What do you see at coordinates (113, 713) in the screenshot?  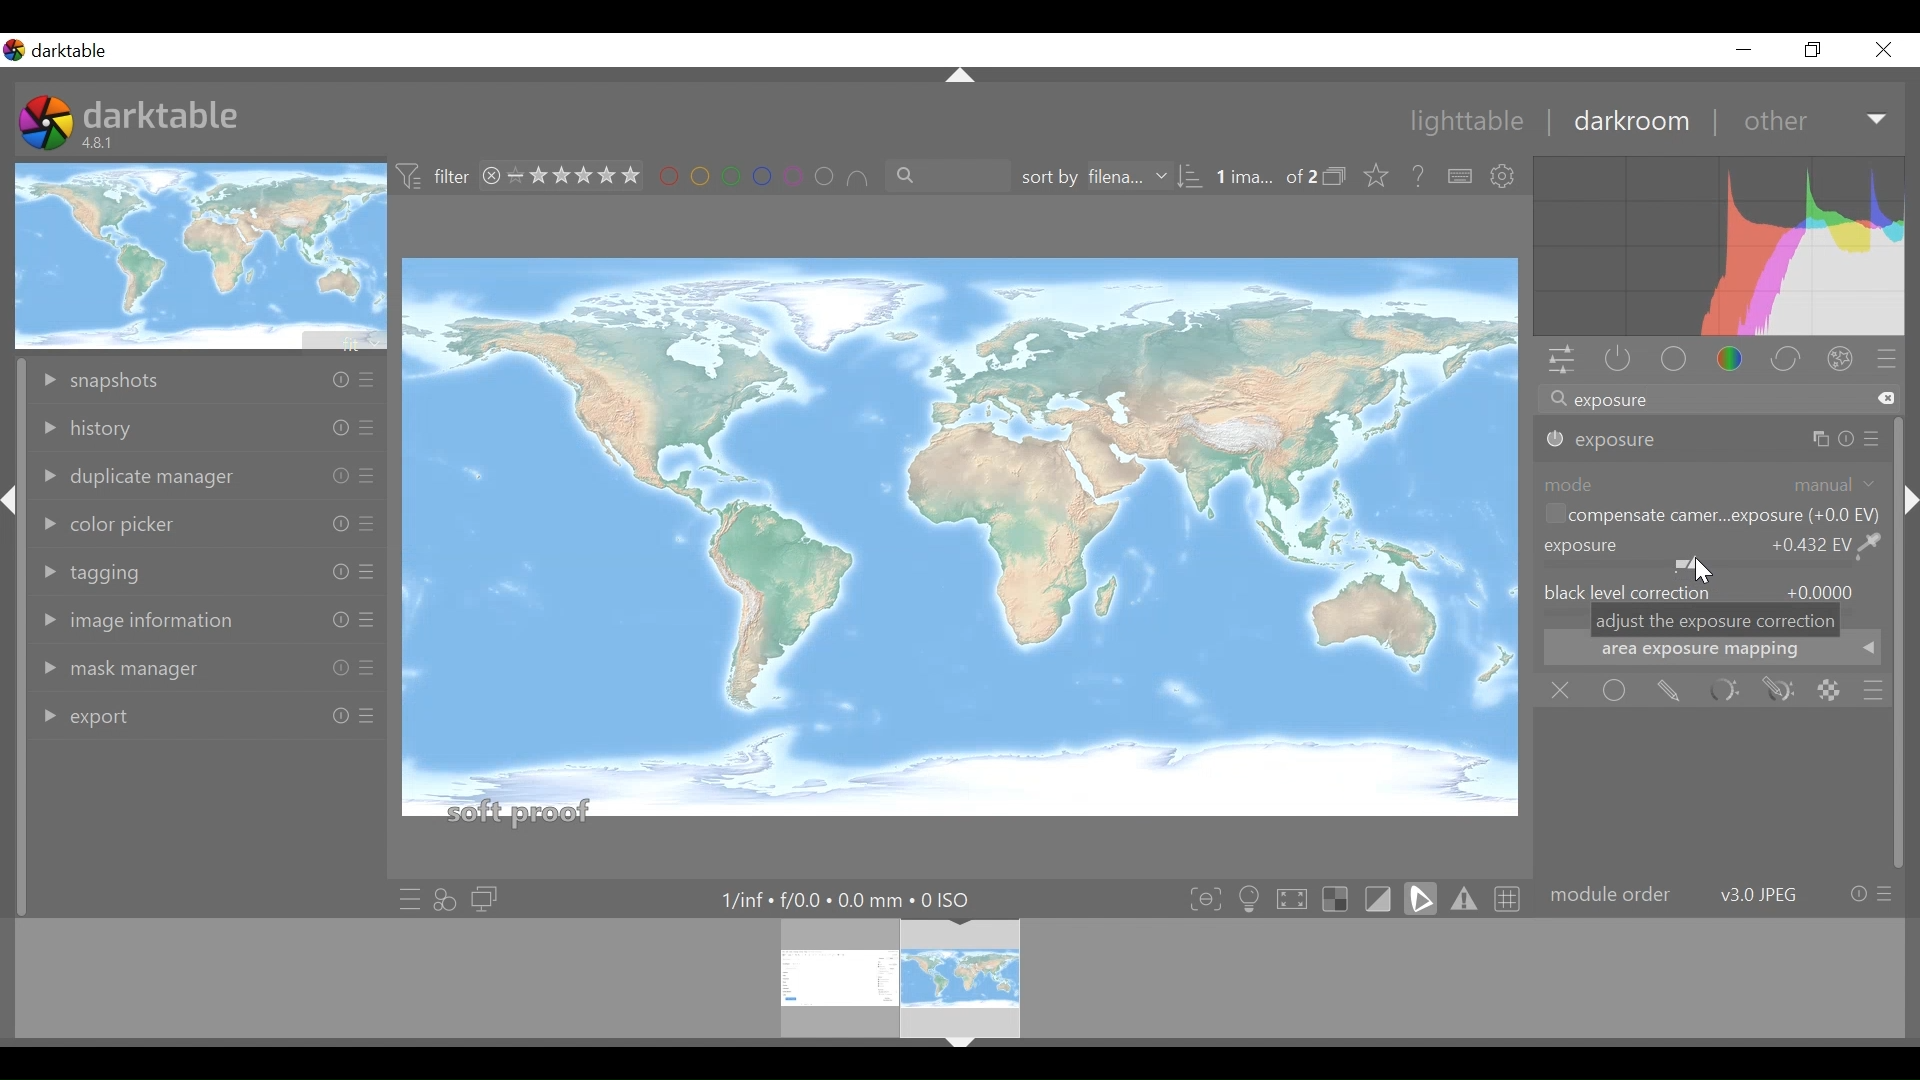 I see `export` at bounding box center [113, 713].